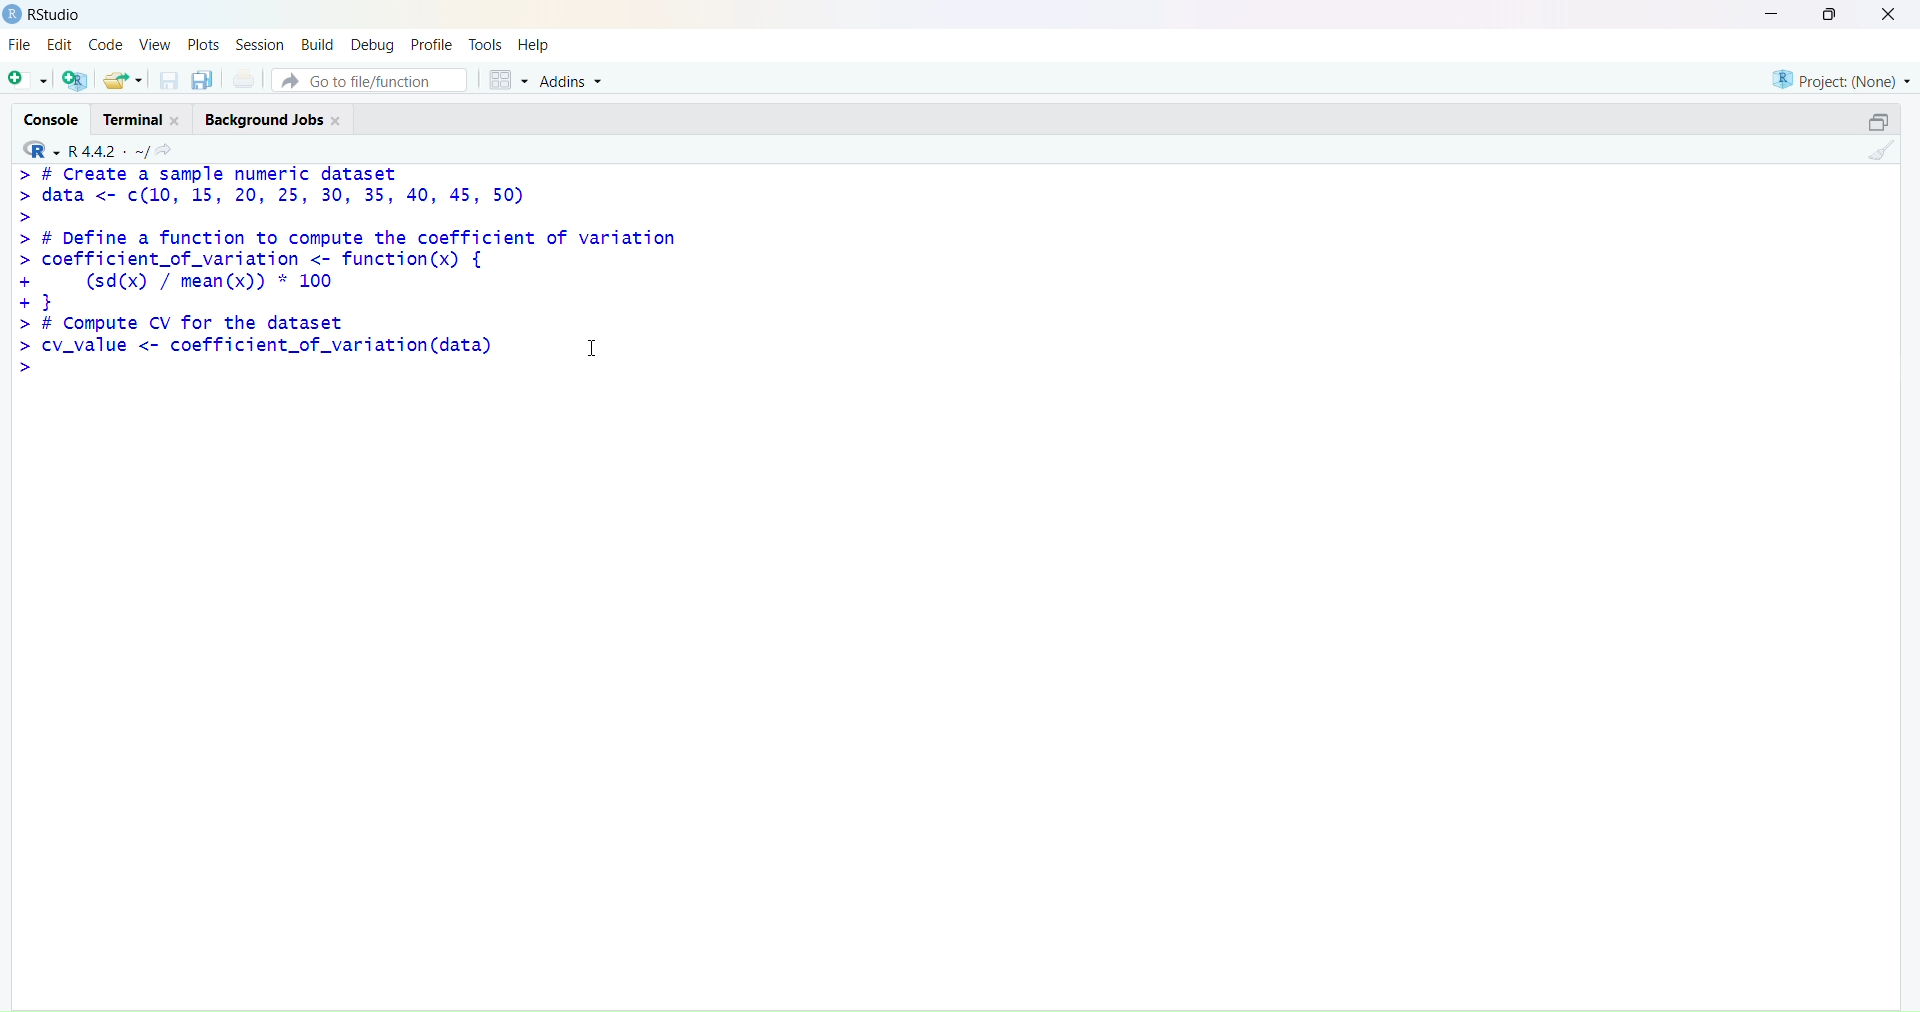 This screenshot has height=1012, width=1920. Describe the element at coordinates (60, 44) in the screenshot. I see `edit` at that location.